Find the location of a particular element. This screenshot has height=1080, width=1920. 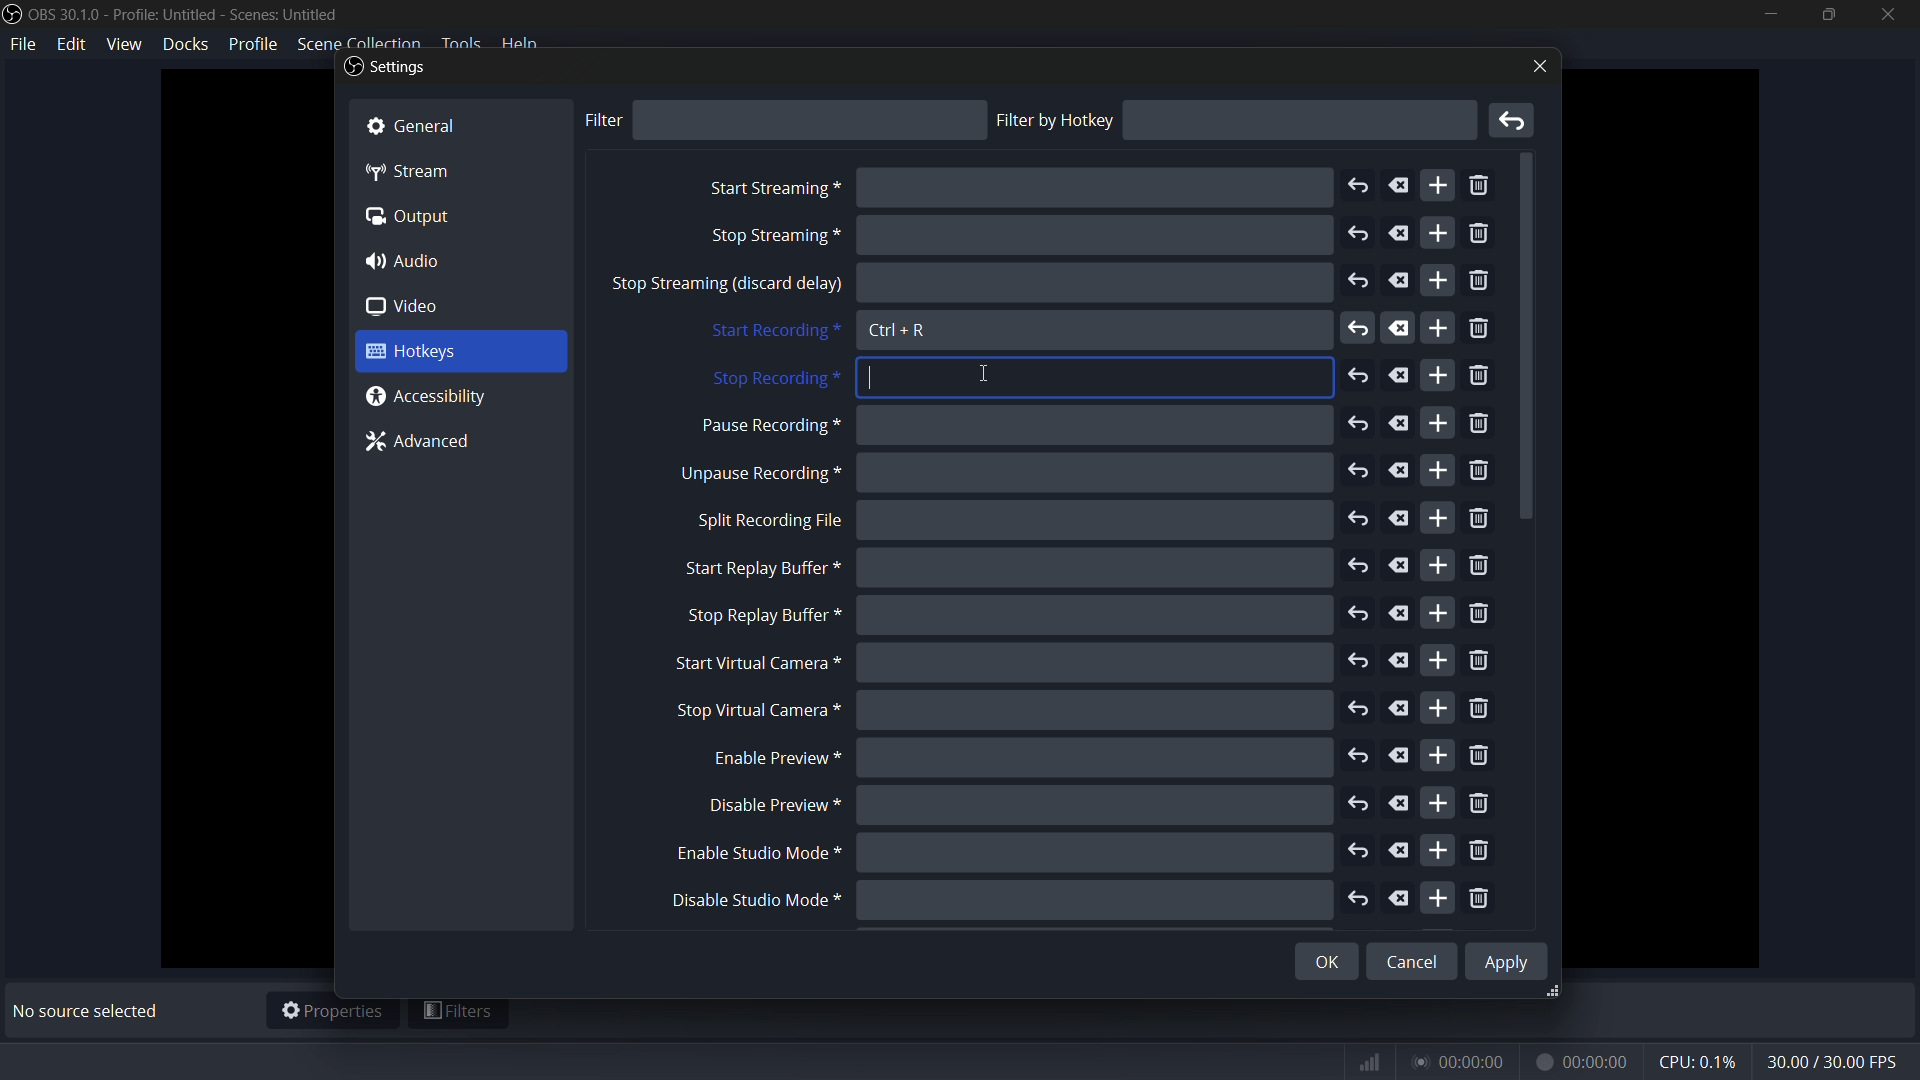

delete is located at coordinates (1400, 470).